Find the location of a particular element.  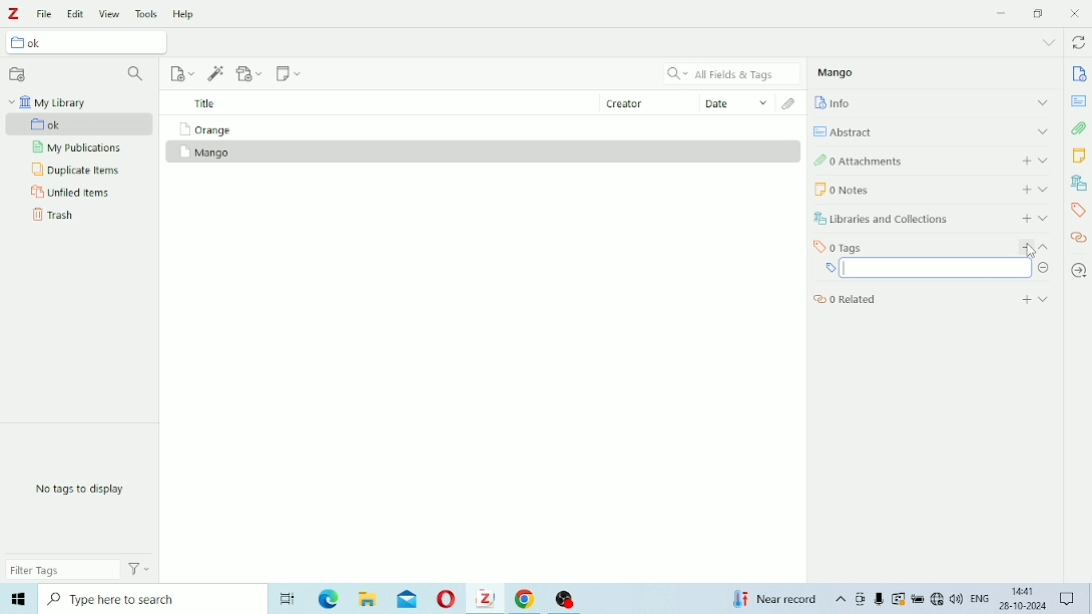

Abstract is located at coordinates (1079, 101).